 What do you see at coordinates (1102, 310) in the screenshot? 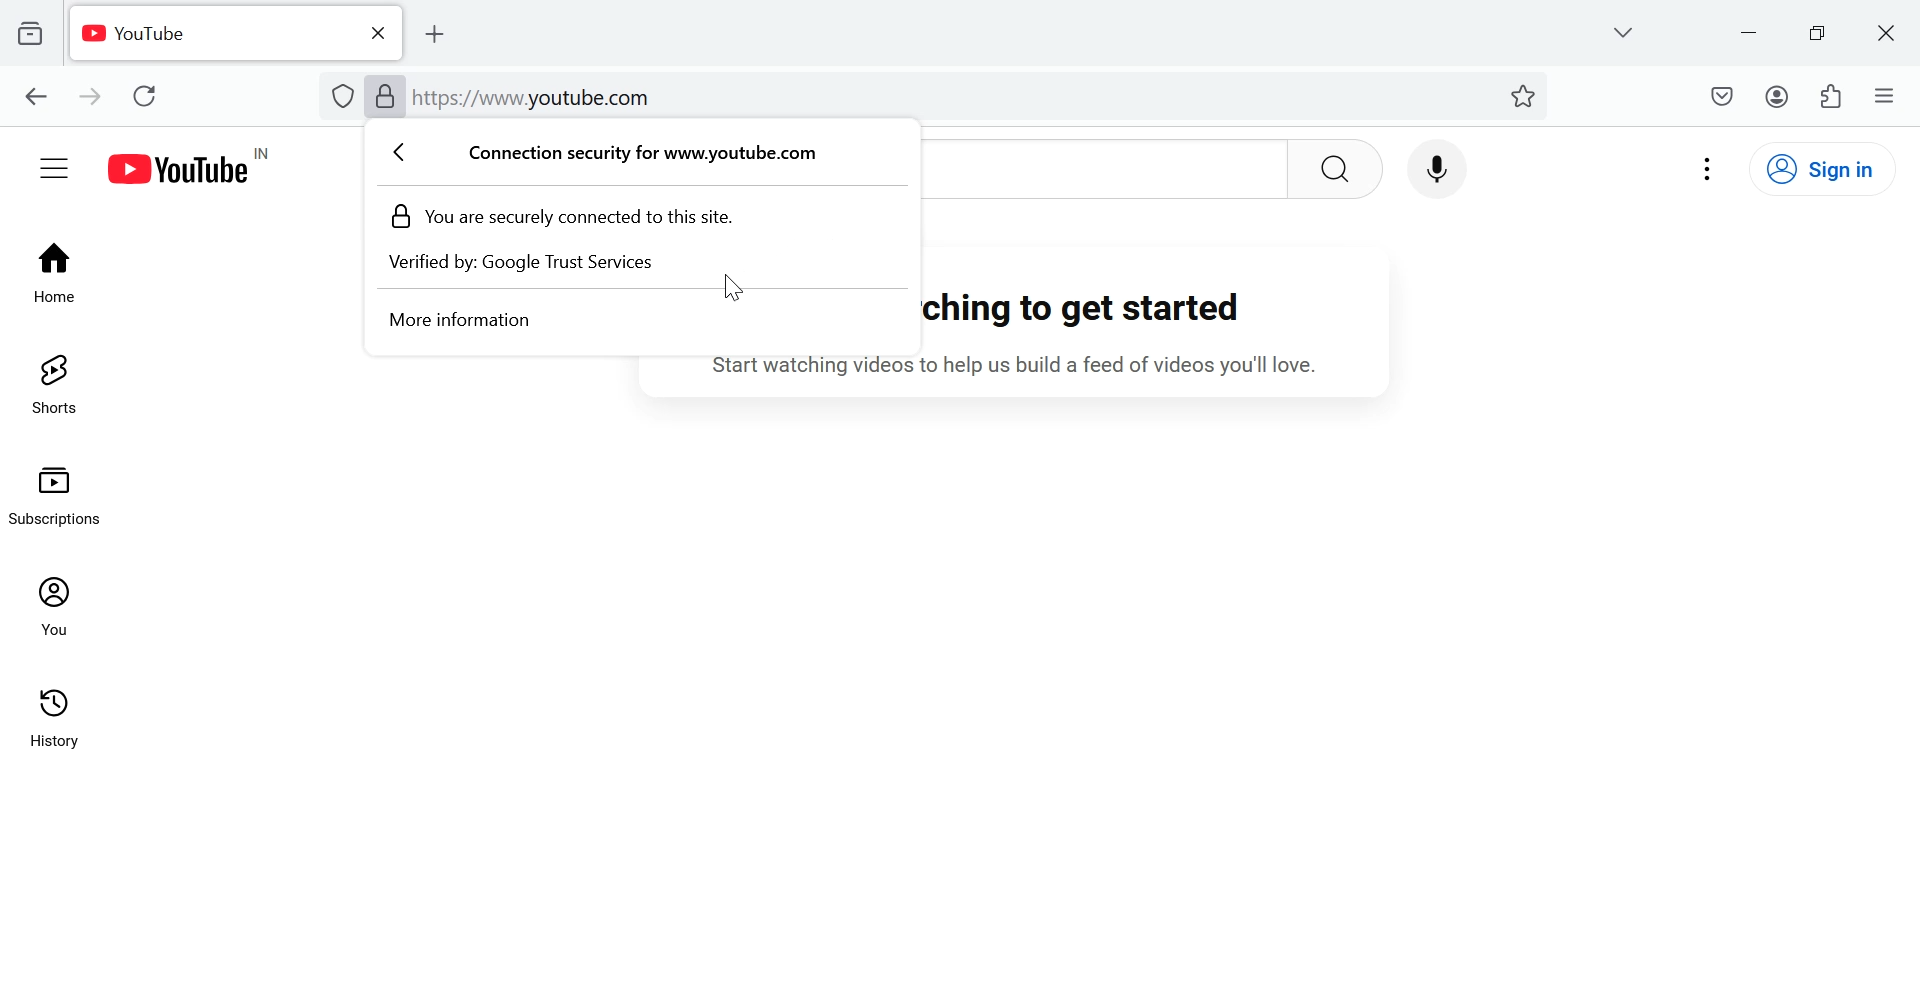
I see `Try searching to get started.` at bounding box center [1102, 310].